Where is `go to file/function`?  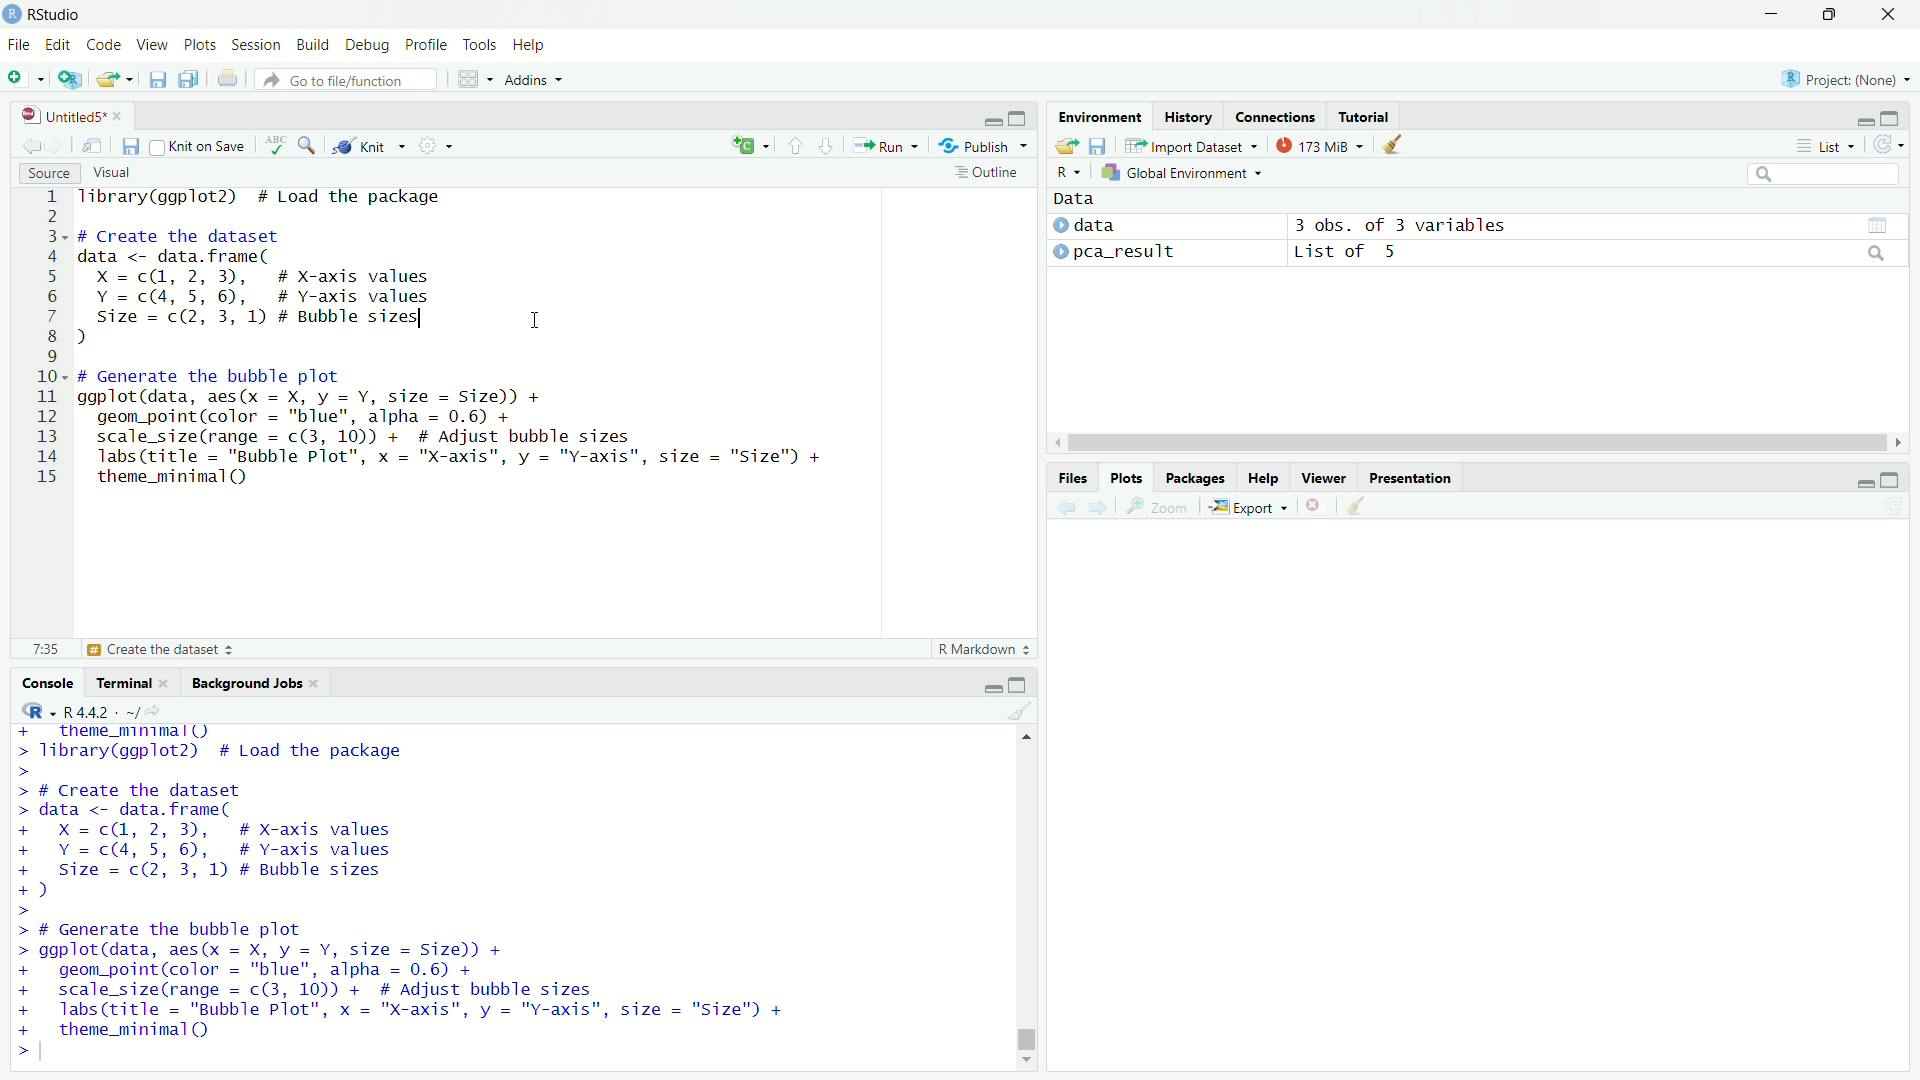 go to file/function is located at coordinates (348, 79).